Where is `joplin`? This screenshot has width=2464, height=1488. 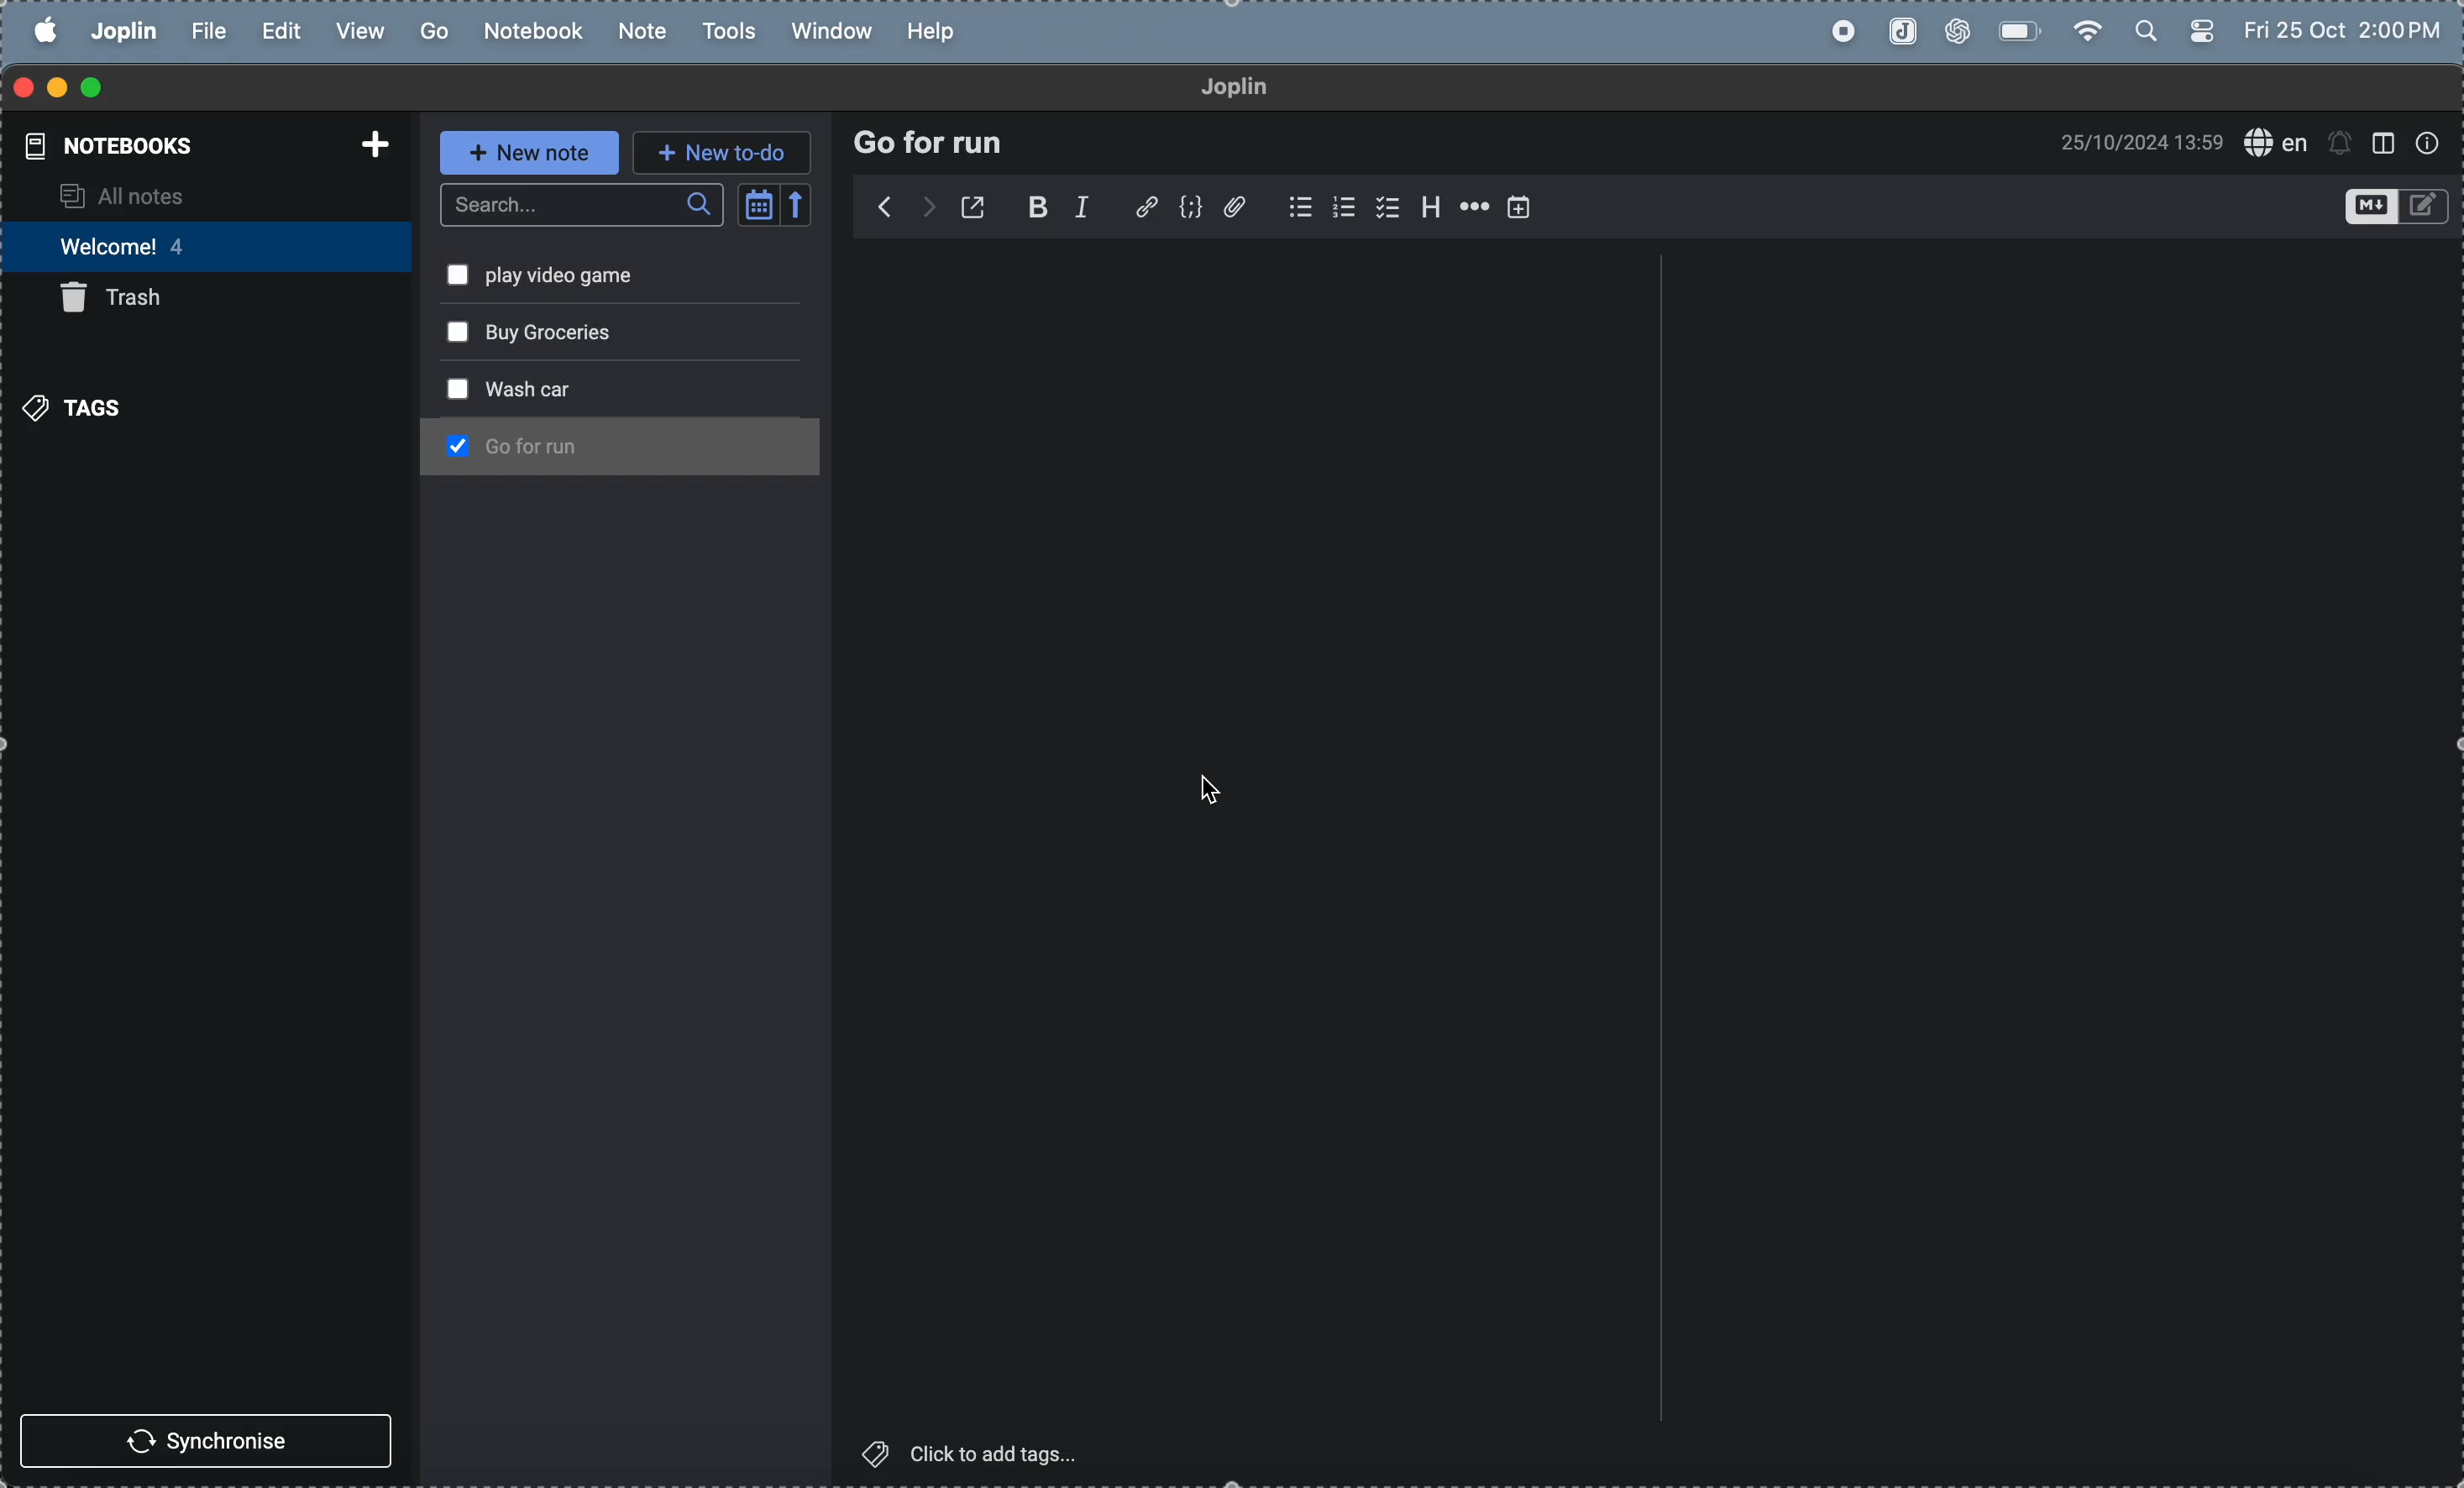
joplin is located at coordinates (1902, 35).